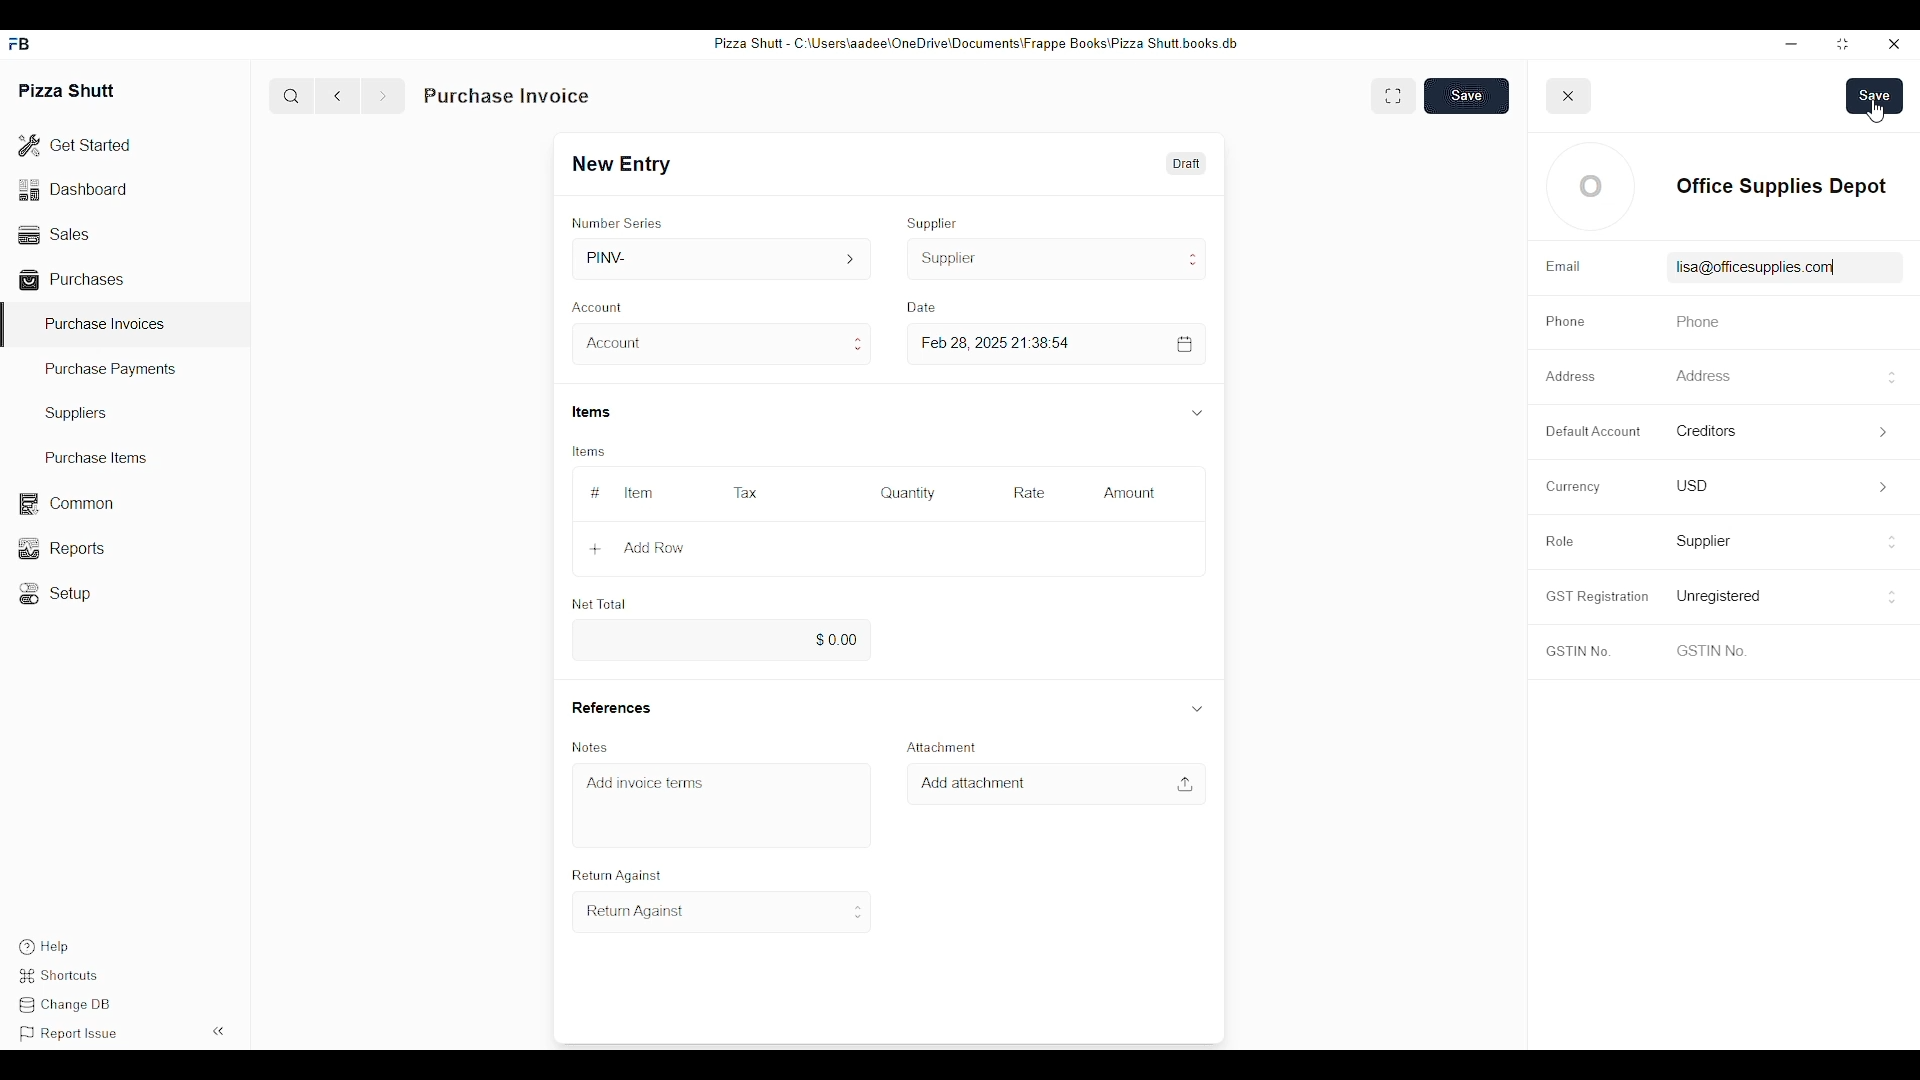  Describe the element at coordinates (1184, 784) in the screenshot. I see `upload` at that location.